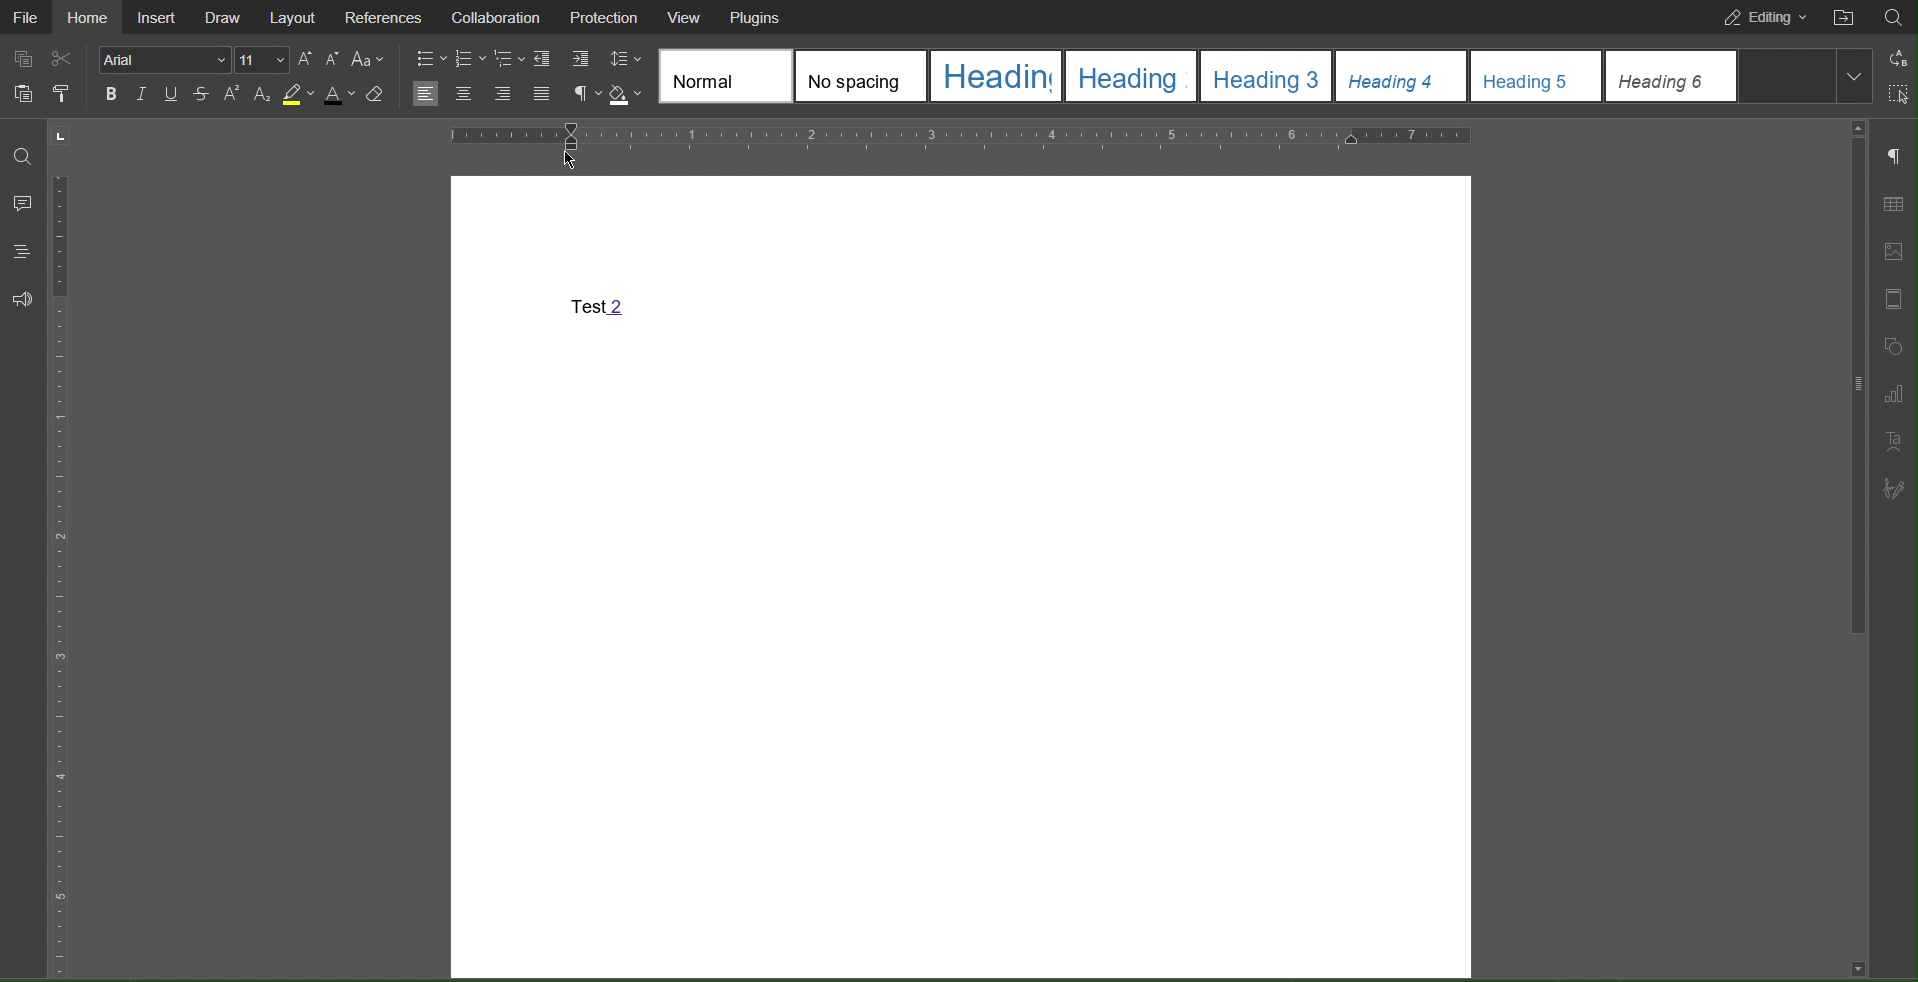  Describe the element at coordinates (163, 57) in the screenshot. I see `Font Setting` at that location.